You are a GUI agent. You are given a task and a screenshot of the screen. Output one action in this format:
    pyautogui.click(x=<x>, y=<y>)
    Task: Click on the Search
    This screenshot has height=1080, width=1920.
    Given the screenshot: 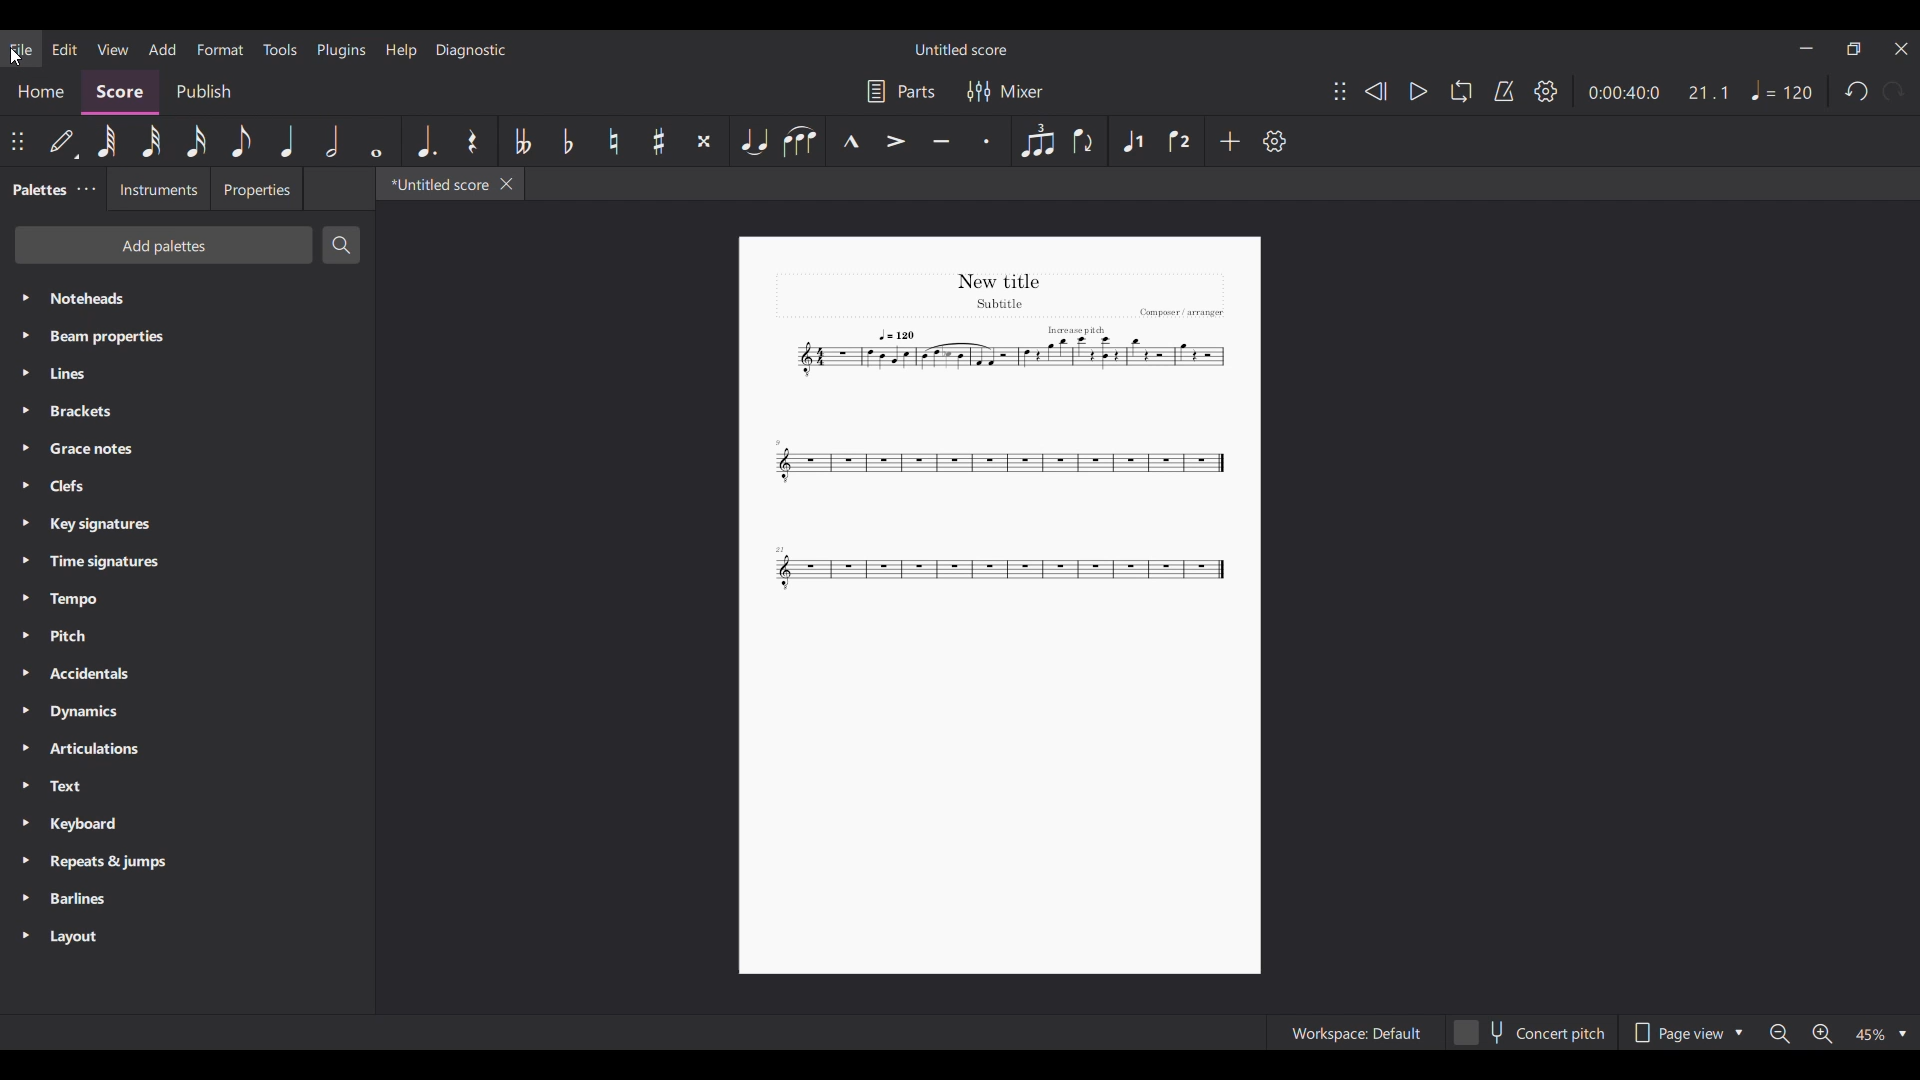 What is the action you would take?
    pyautogui.click(x=342, y=245)
    